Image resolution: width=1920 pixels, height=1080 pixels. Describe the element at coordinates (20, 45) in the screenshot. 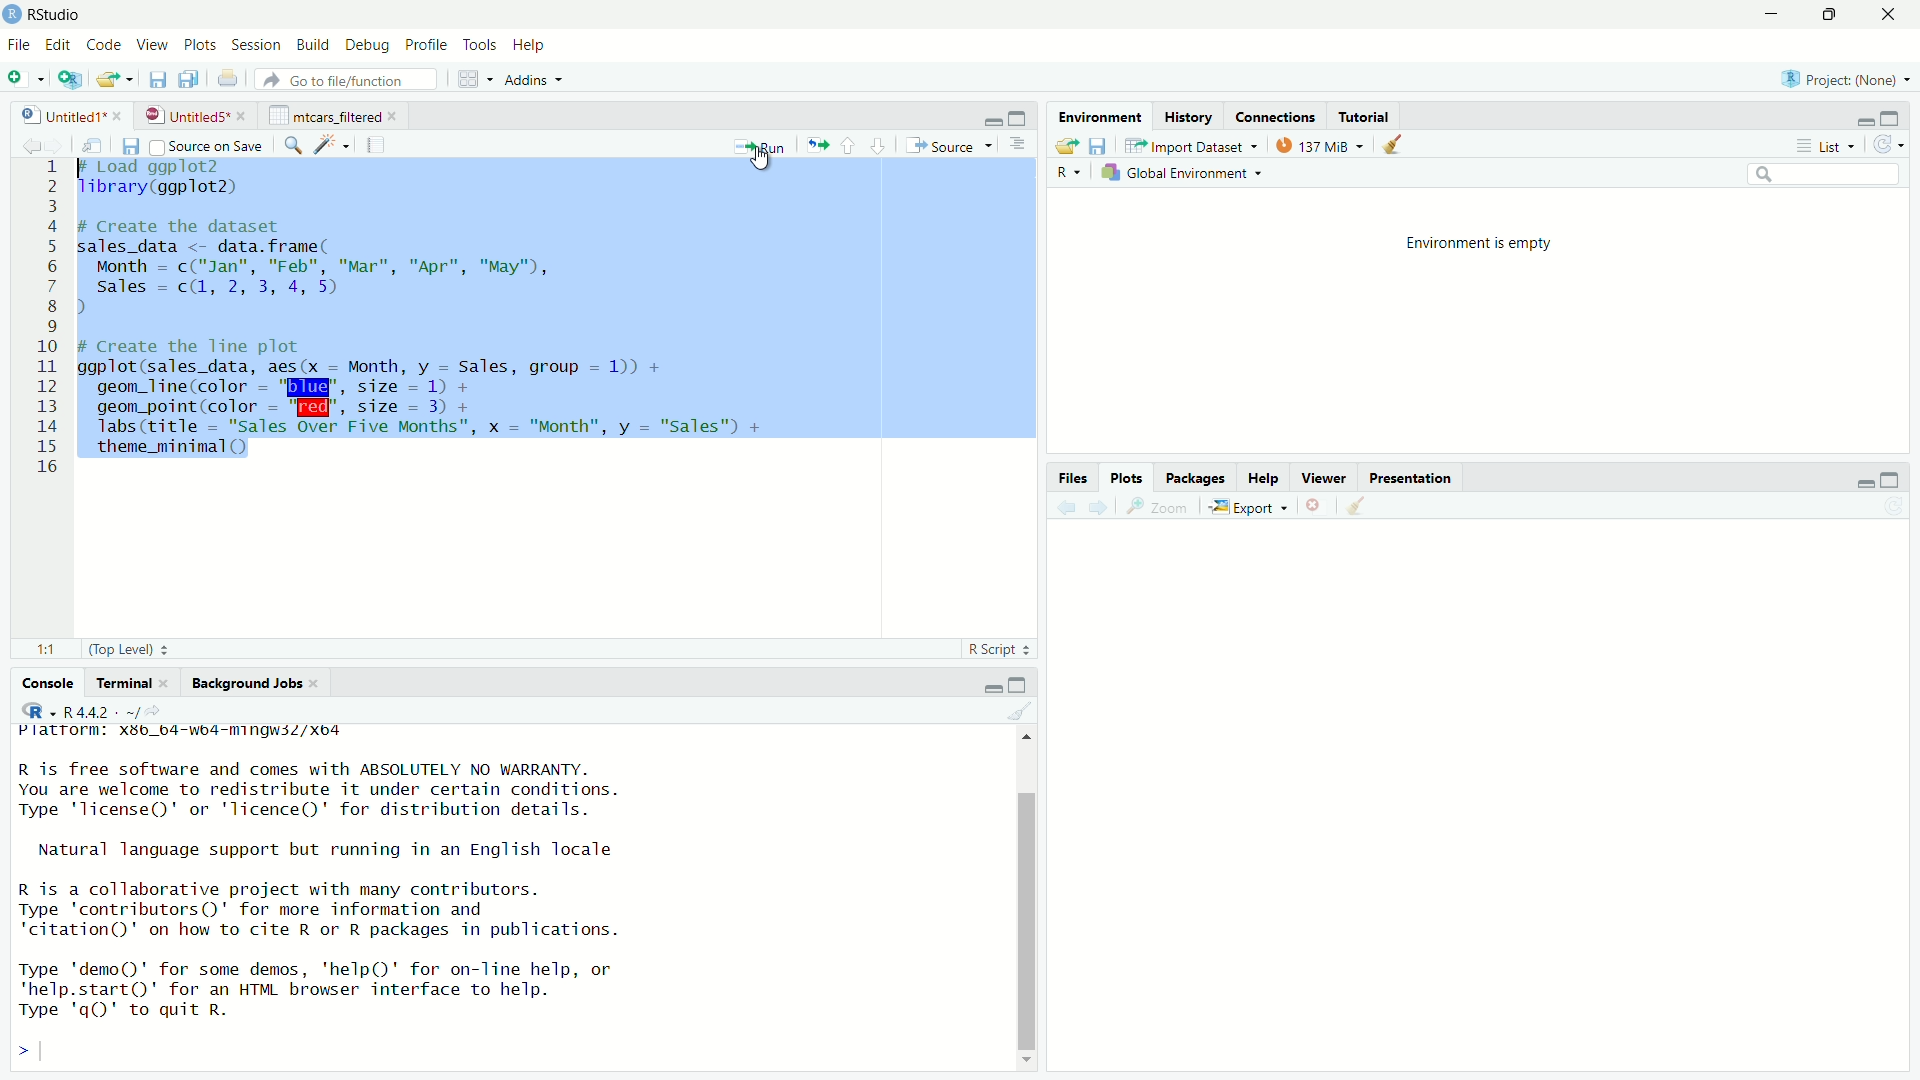

I see `file` at that location.